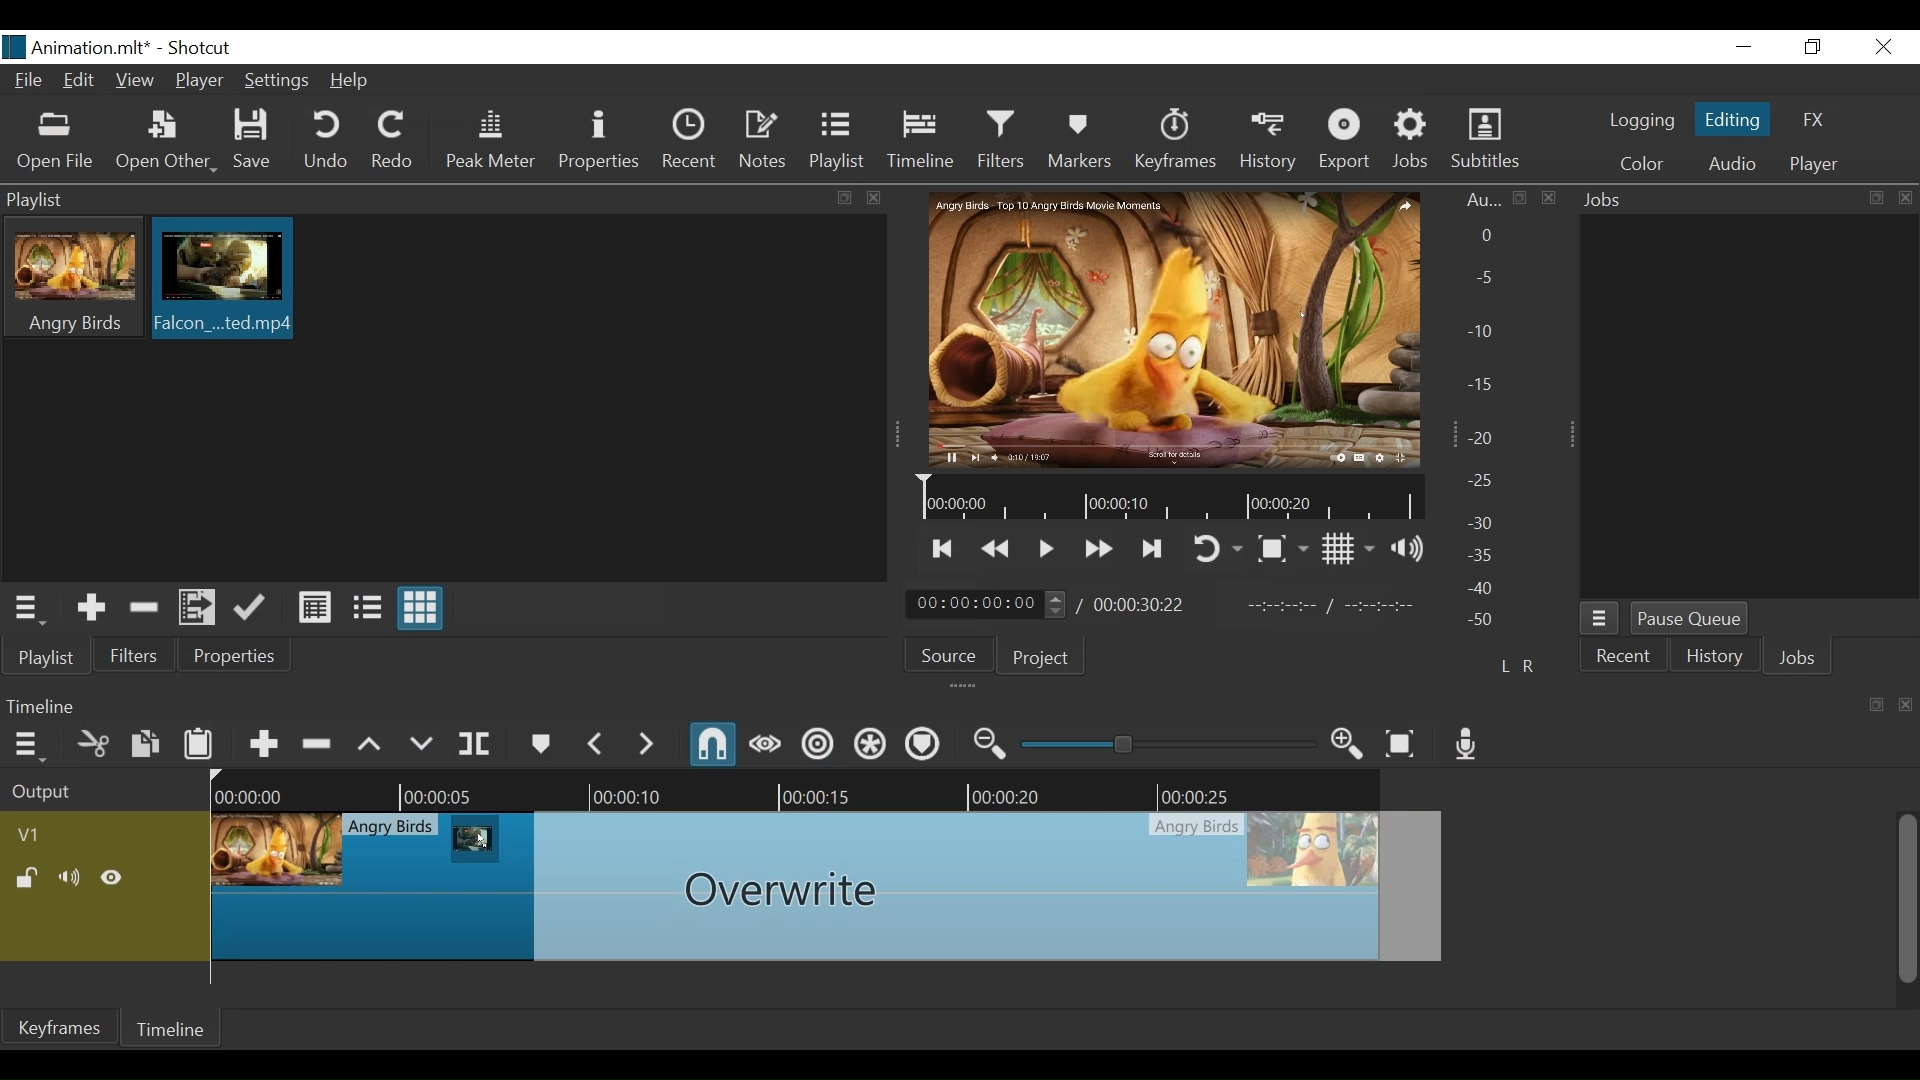  I want to click on Toggle play or pause, so click(1047, 549).